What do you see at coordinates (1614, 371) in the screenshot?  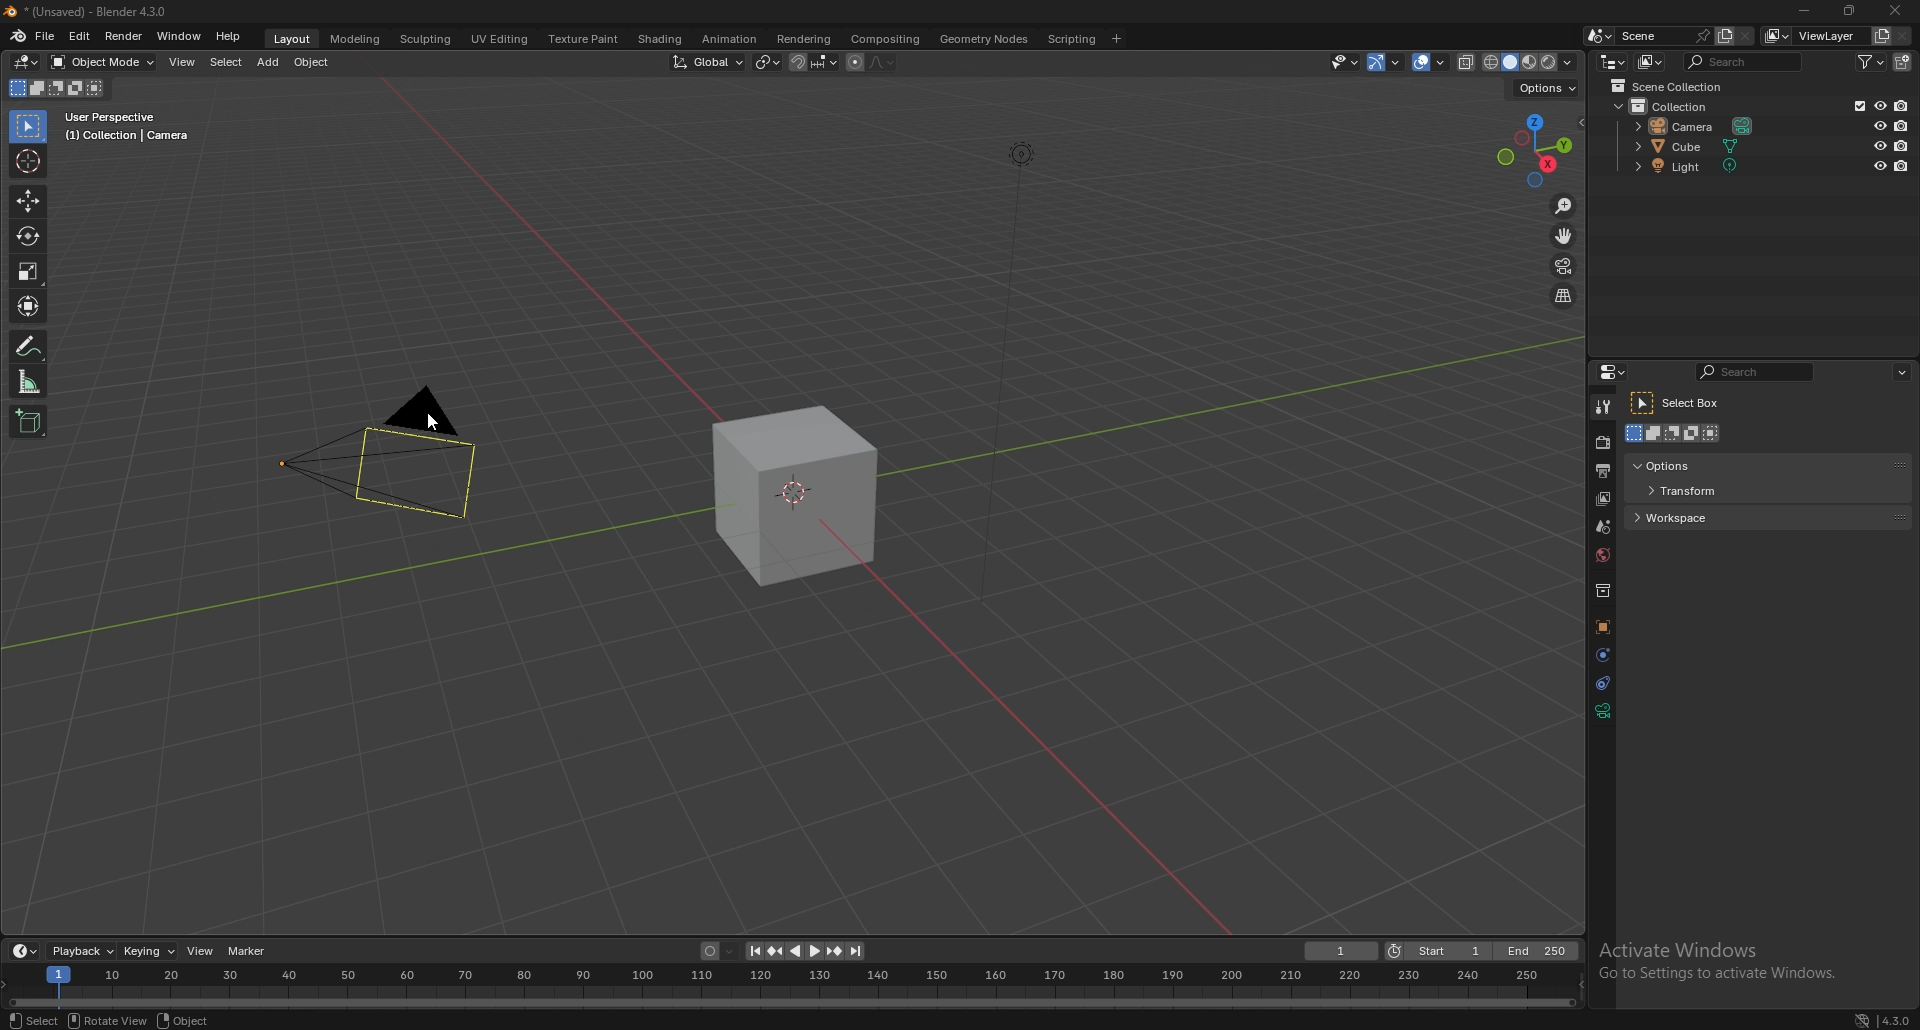 I see `editor type` at bounding box center [1614, 371].